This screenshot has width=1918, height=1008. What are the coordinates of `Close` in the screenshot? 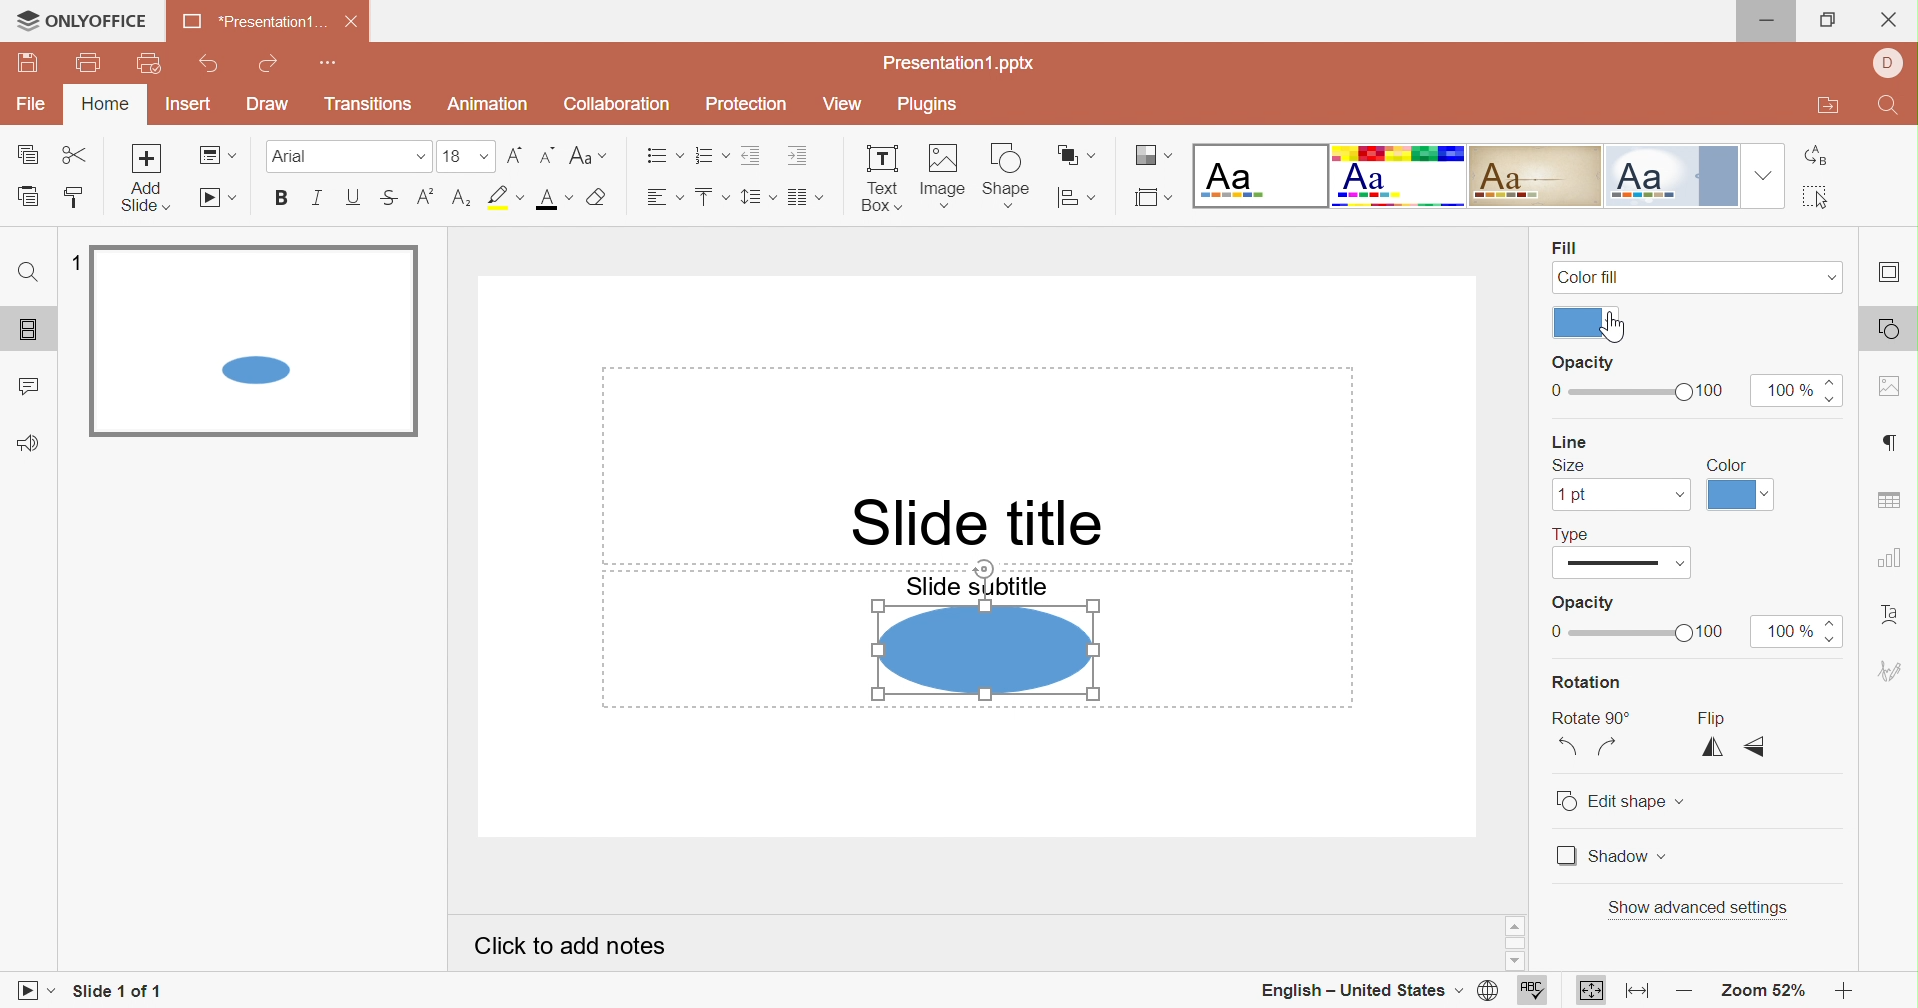 It's located at (1889, 20).